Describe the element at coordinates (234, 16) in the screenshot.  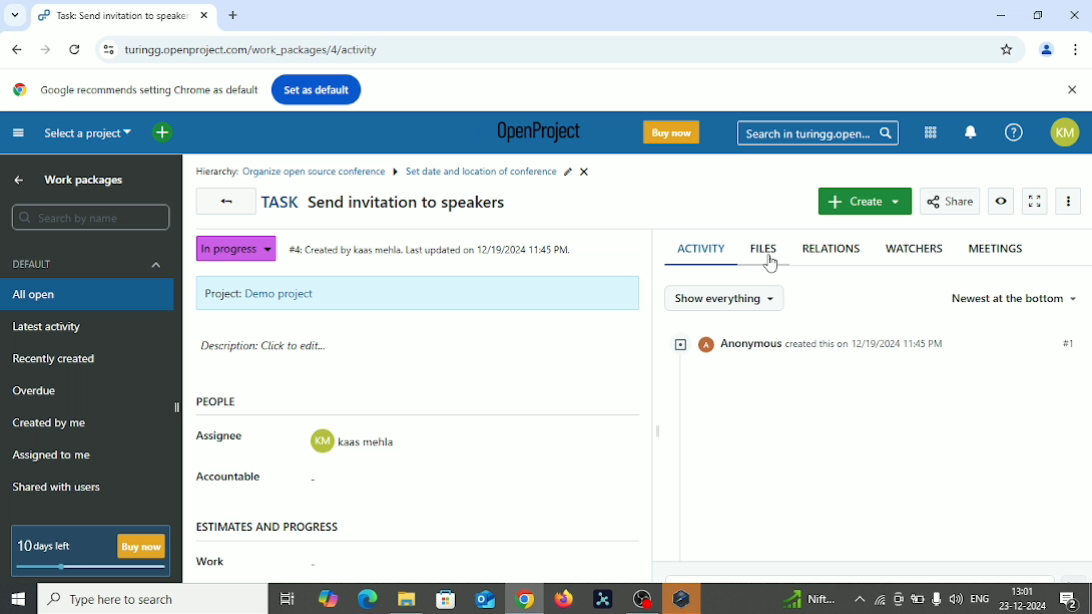
I see `New tab` at that location.